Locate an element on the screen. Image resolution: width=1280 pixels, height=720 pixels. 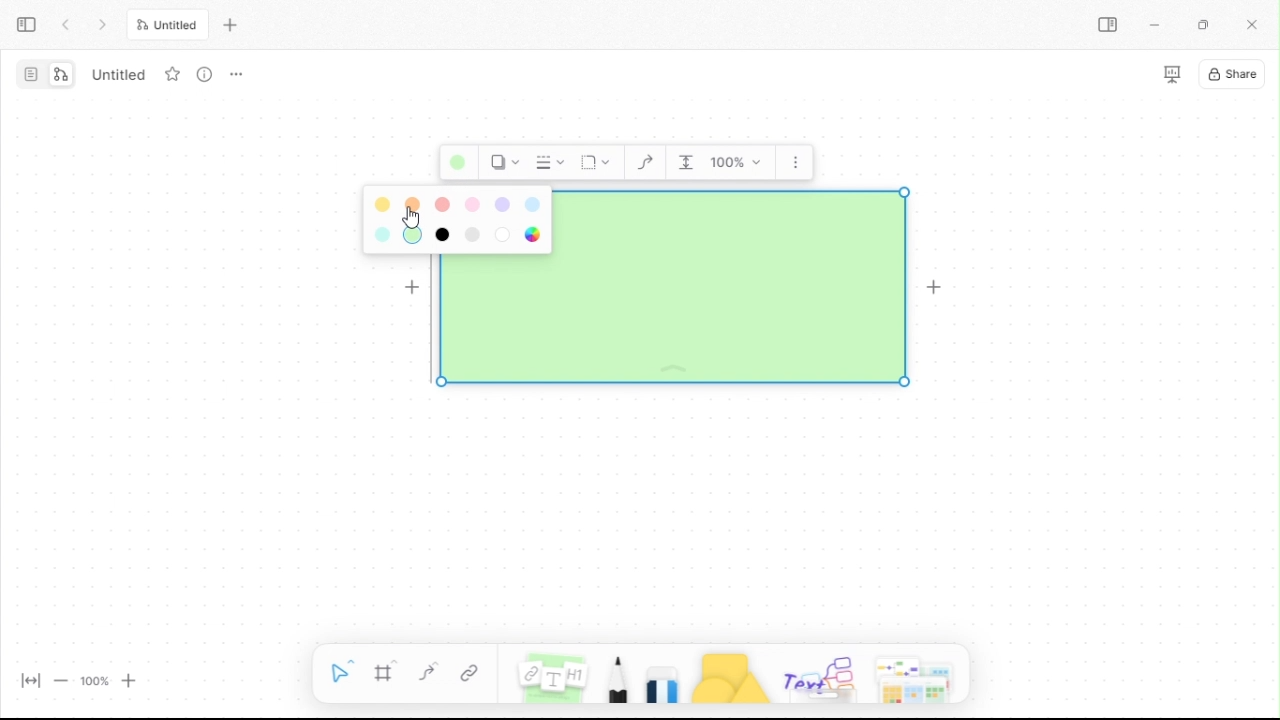
close is located at coordinates (1255, 25).